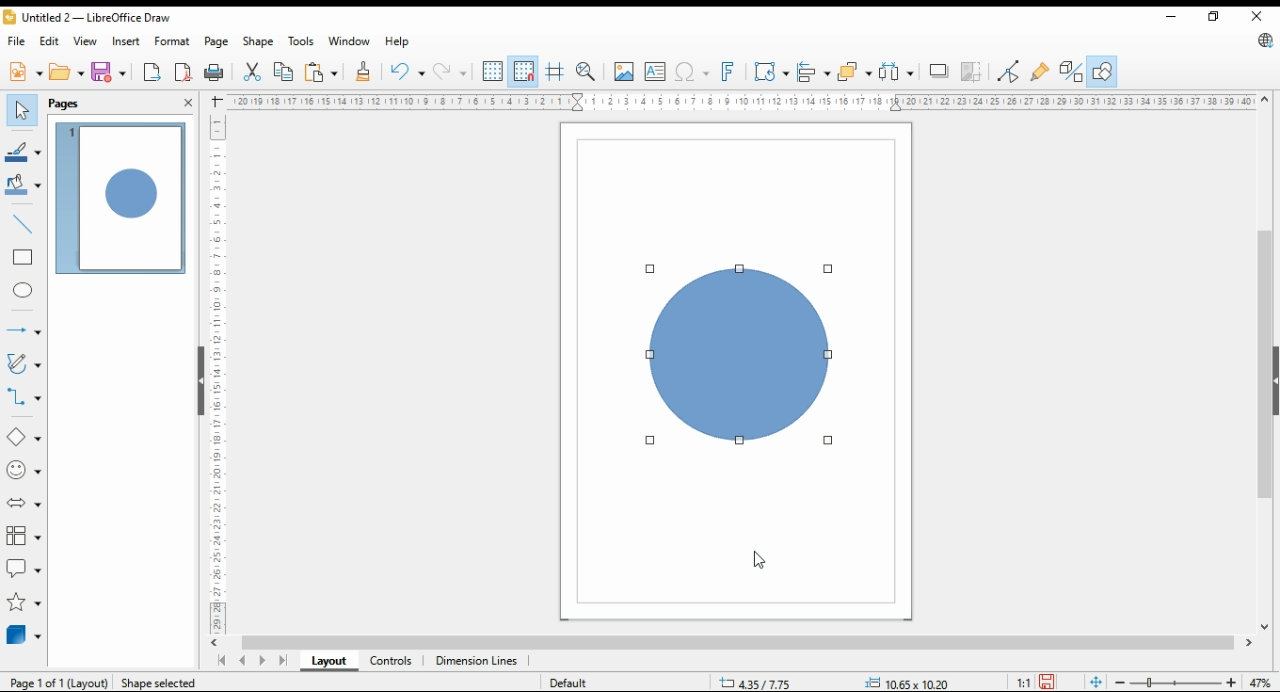 The width and height of the screenshot is (1280, 692). I want to click on window, so click(349, 41).